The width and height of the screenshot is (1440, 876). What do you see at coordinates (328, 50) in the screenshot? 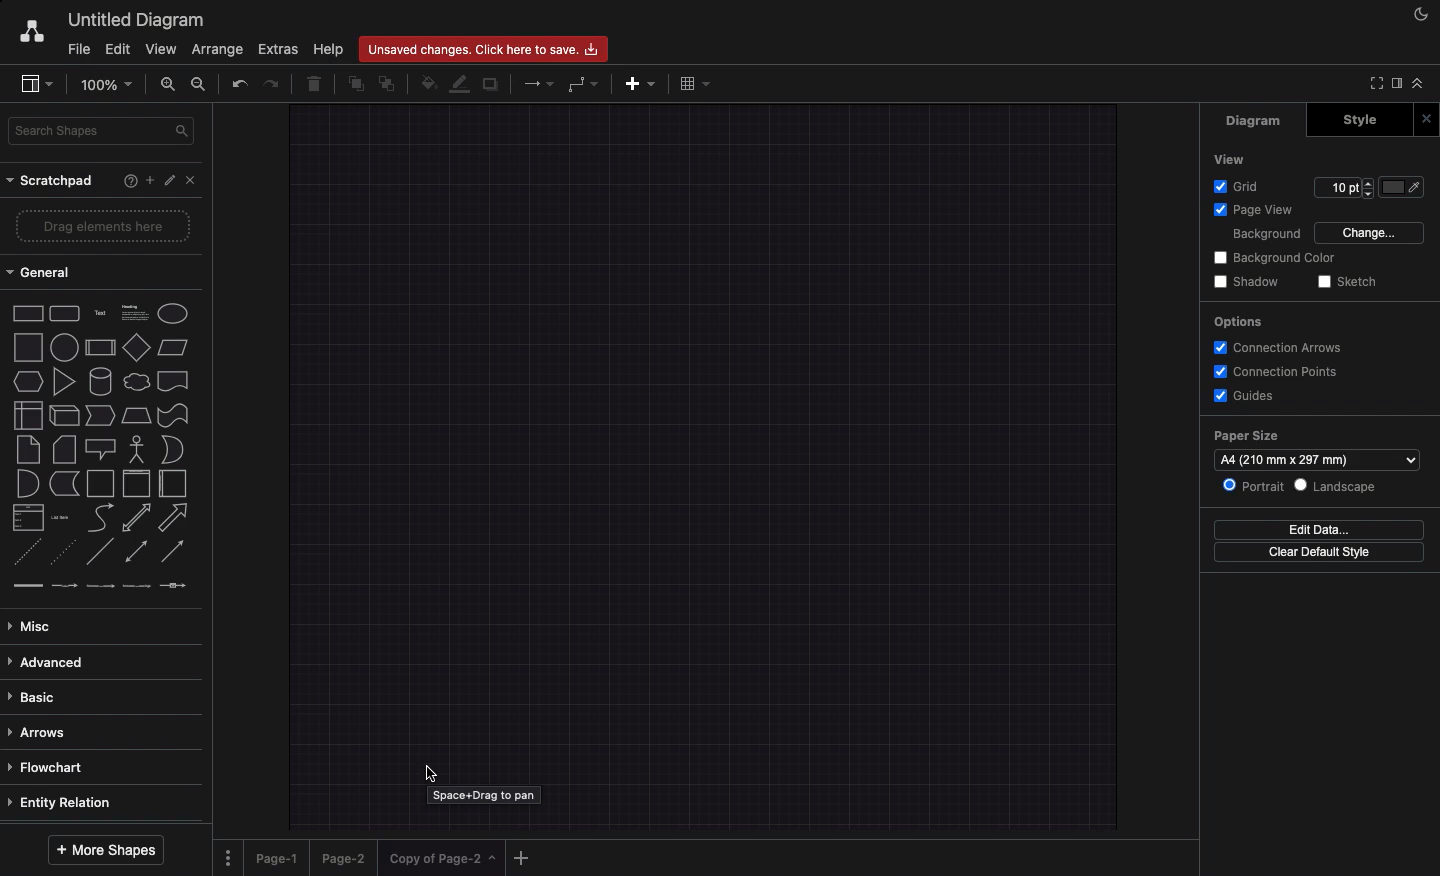
I see `Help` at bounding box center [328, 50].